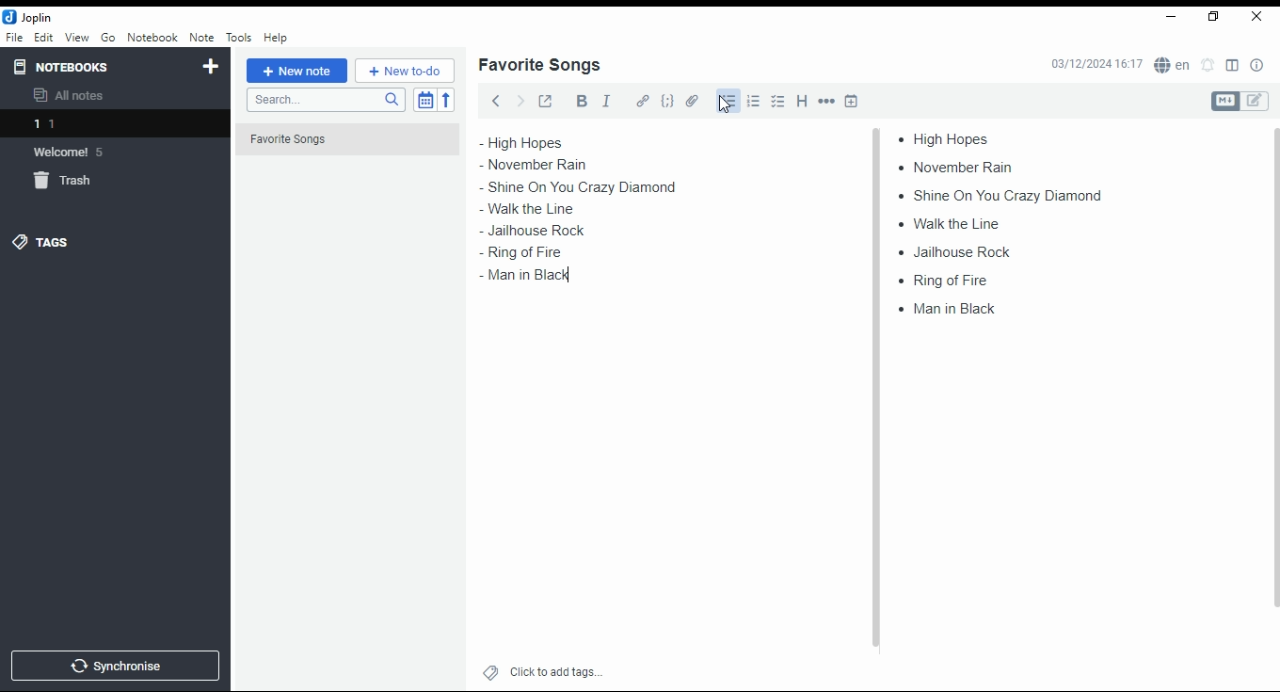  Describe the element at coordinates (152, 37) in the screenshot. I see `notebook` at that location.